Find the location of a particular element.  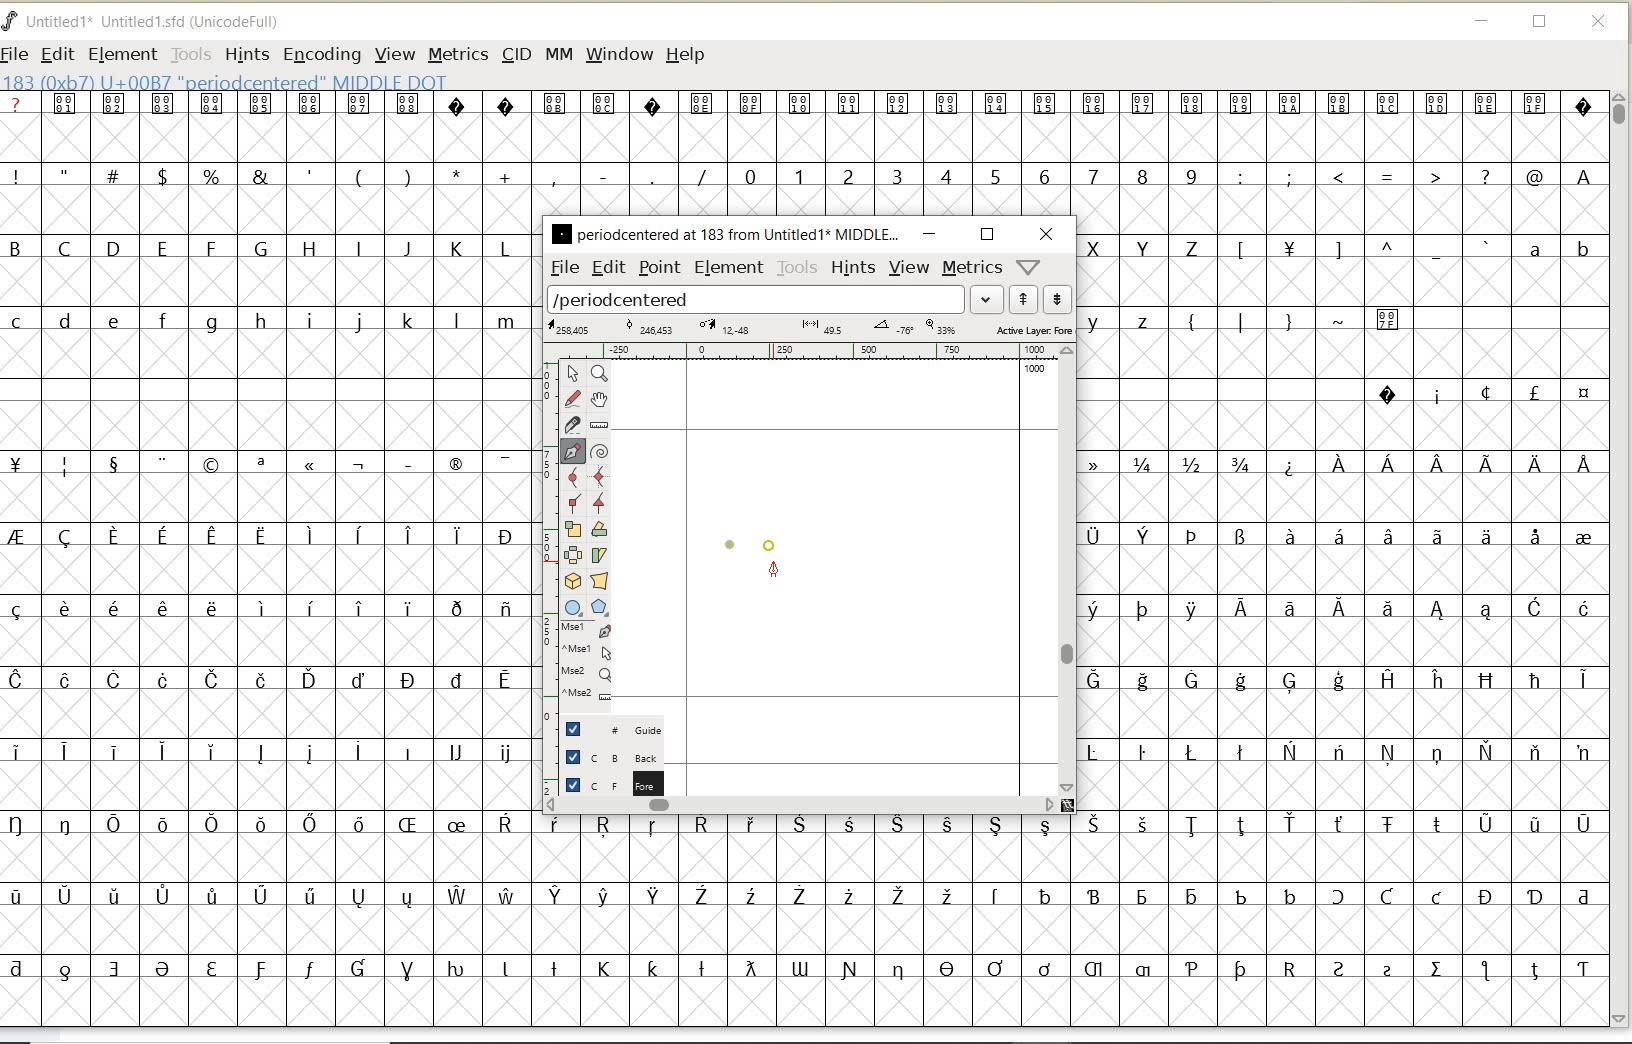

scale is located at coordinates (545, 527).